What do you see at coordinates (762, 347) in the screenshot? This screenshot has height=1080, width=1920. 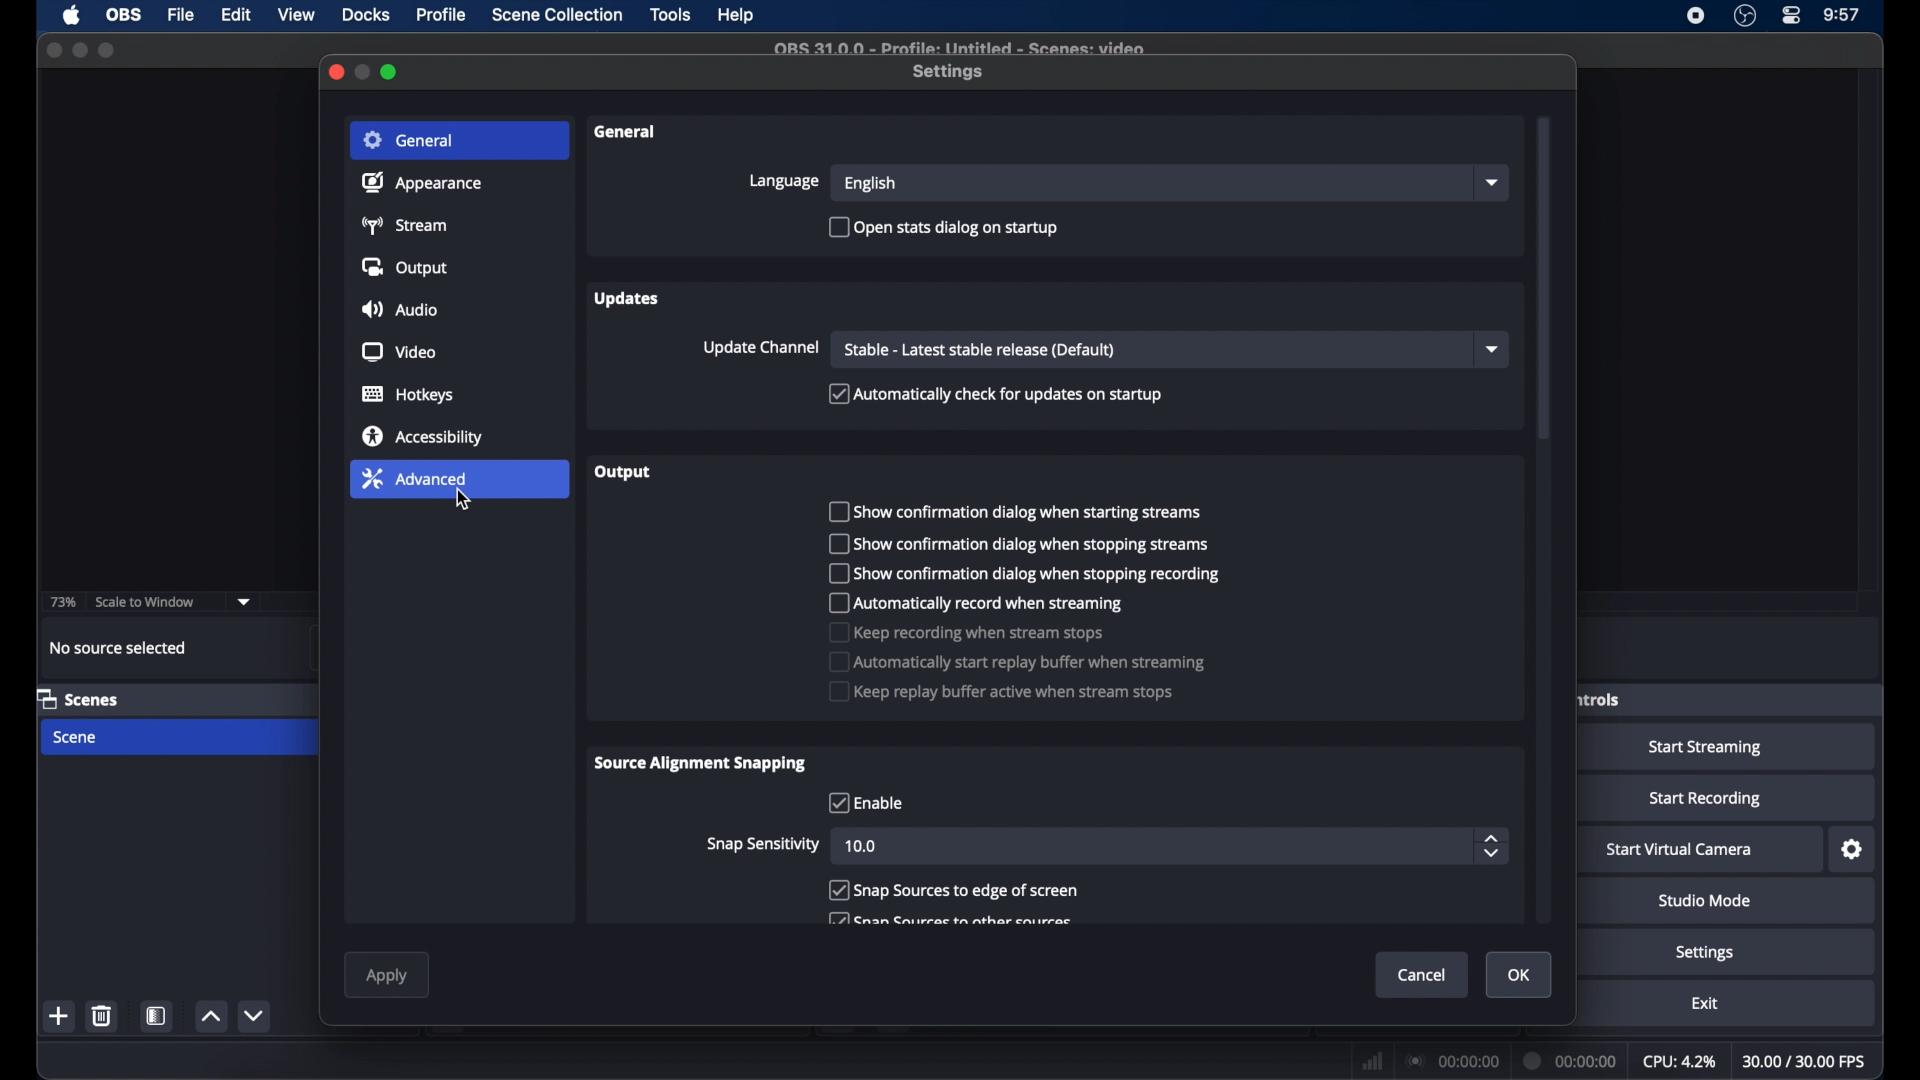 I see `update channel` at bounding box center [762, 347].